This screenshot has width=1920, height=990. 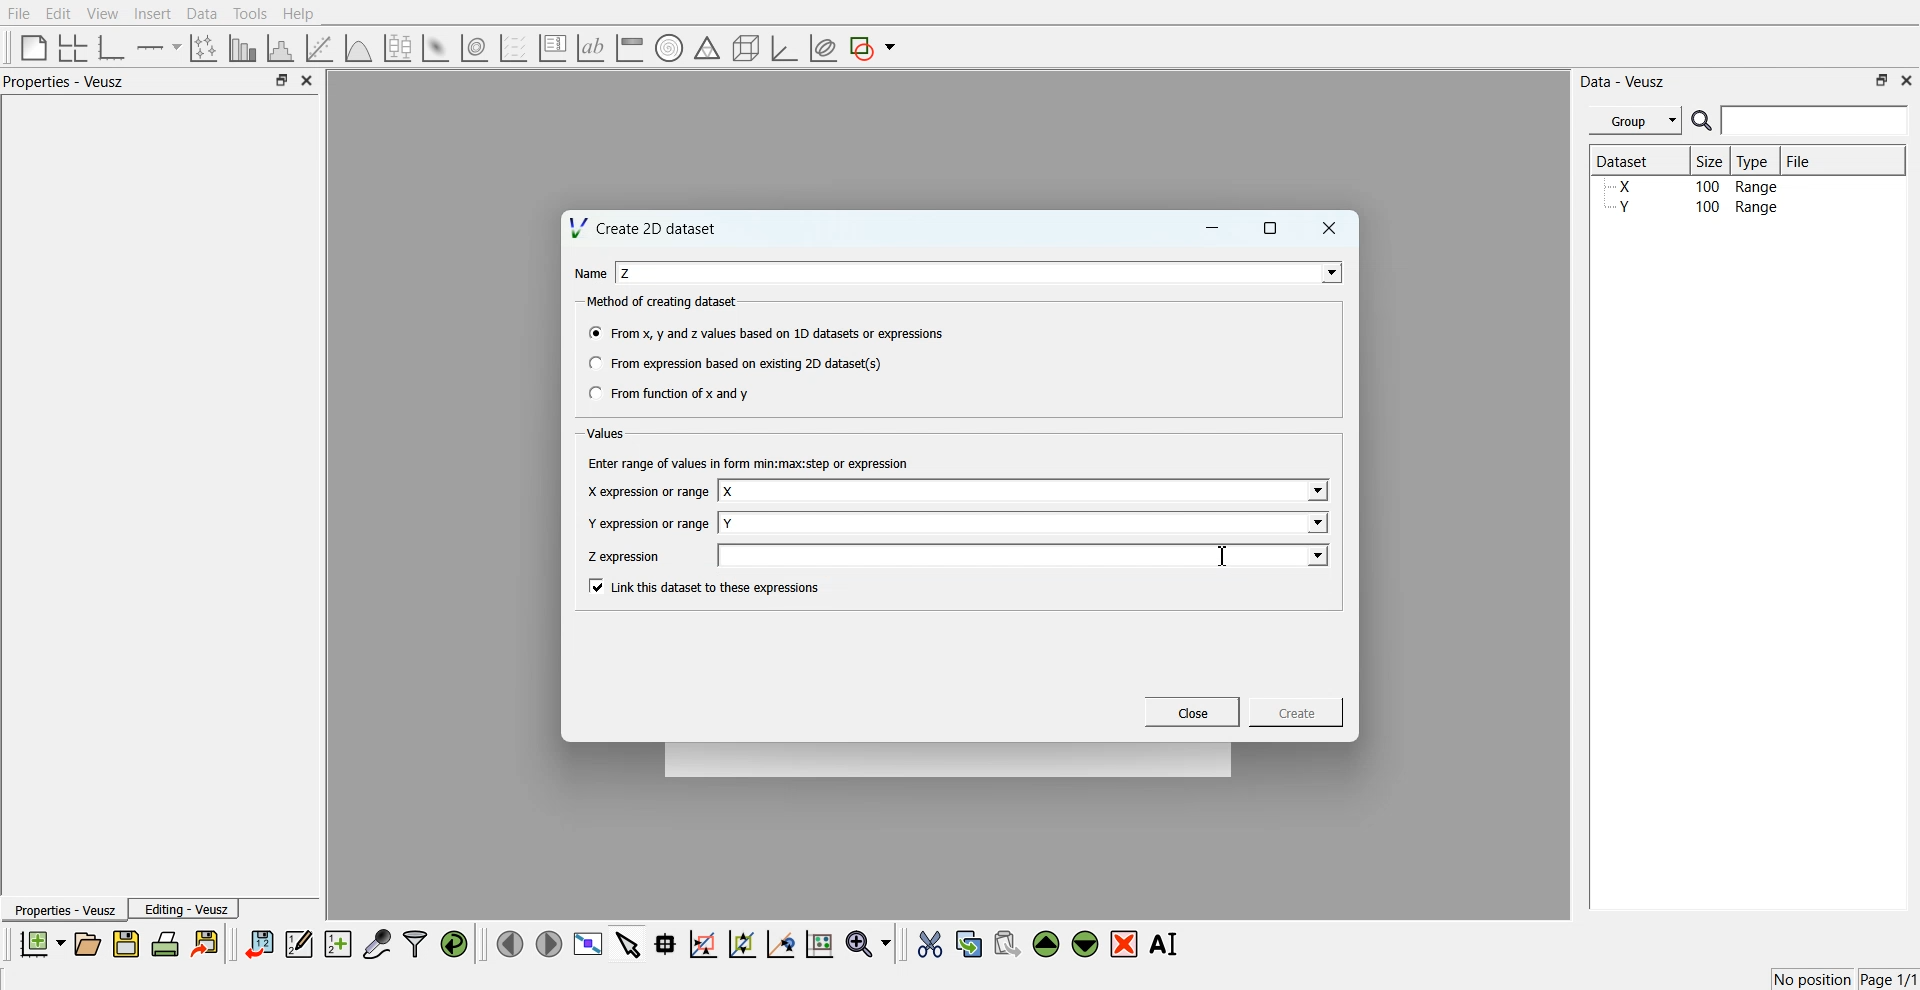 I want to click on Plot points with lines, so click(x=205, y=48).